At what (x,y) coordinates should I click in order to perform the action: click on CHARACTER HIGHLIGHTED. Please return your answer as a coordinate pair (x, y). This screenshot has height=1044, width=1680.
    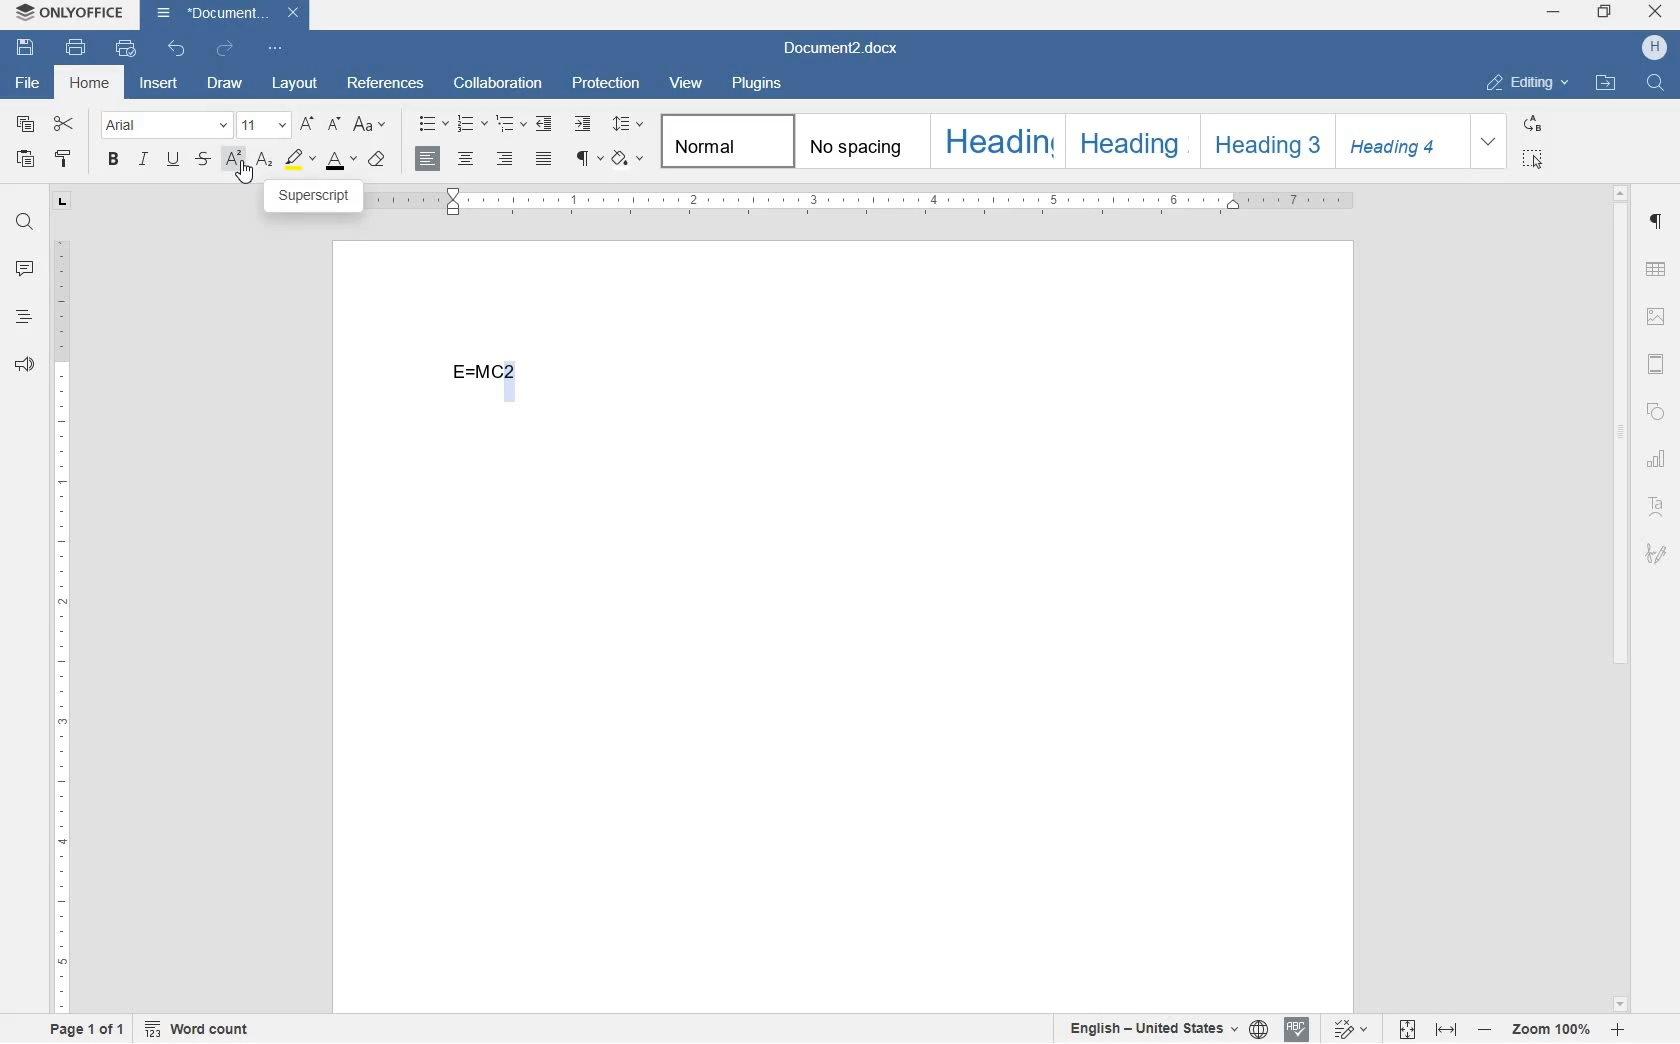
    Looking at the image, I should click on (512, 379).